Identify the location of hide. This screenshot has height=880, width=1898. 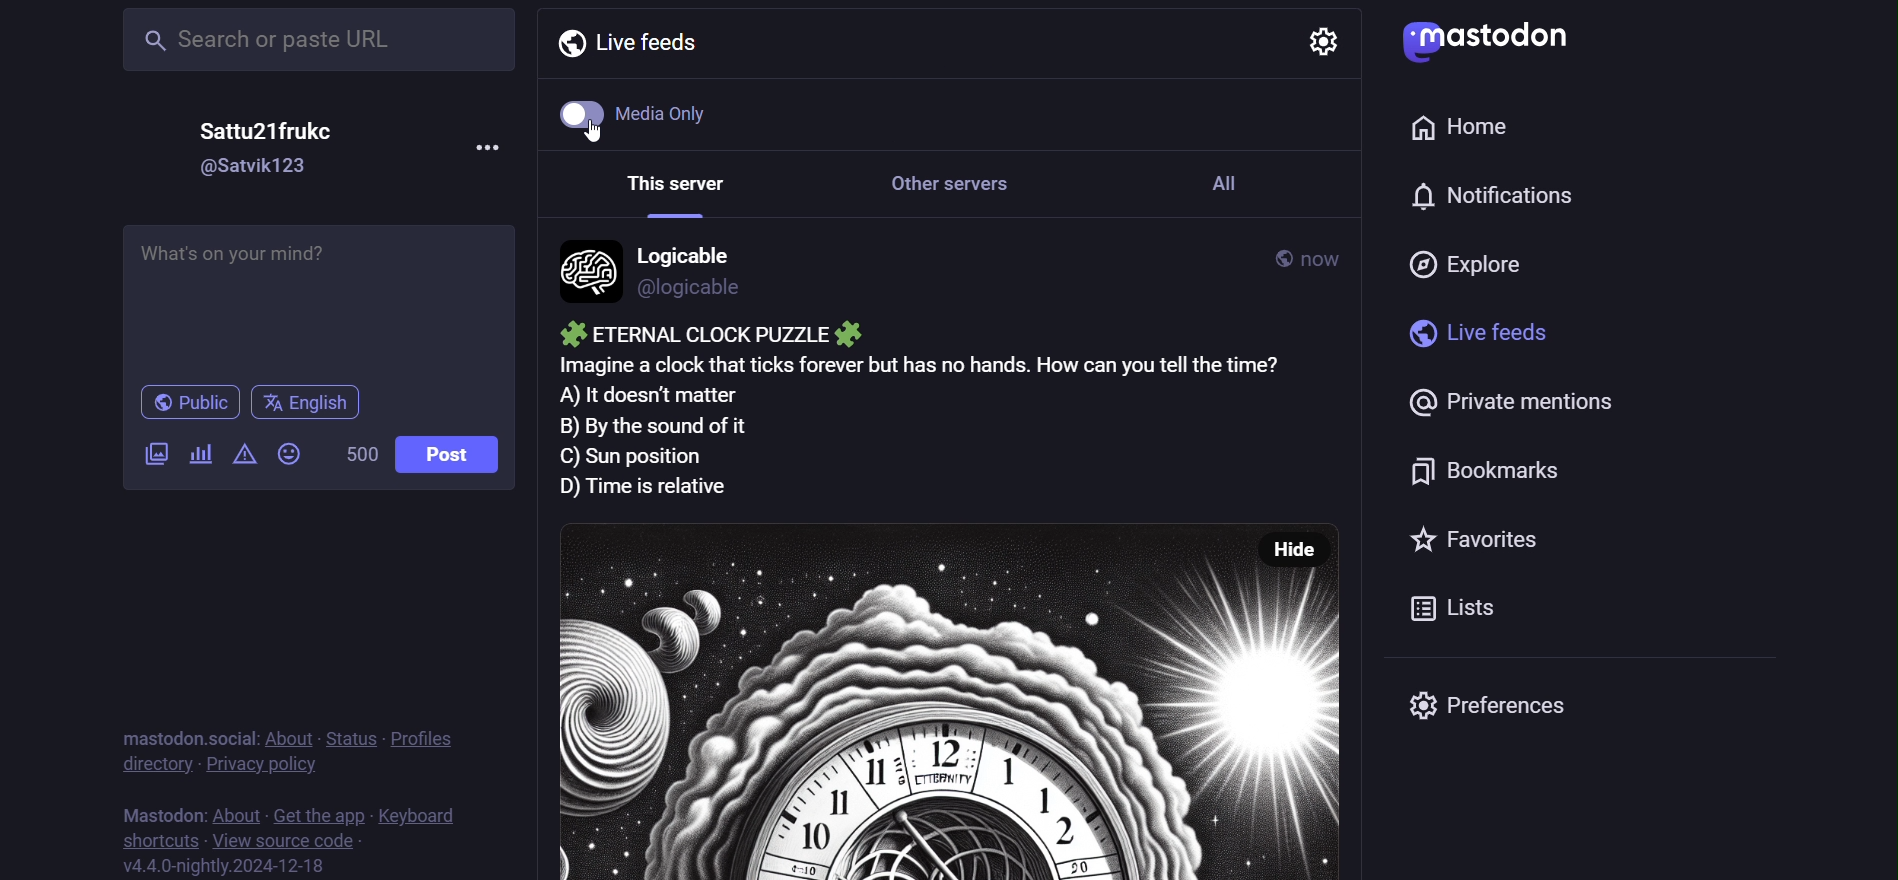
(1307, 546).